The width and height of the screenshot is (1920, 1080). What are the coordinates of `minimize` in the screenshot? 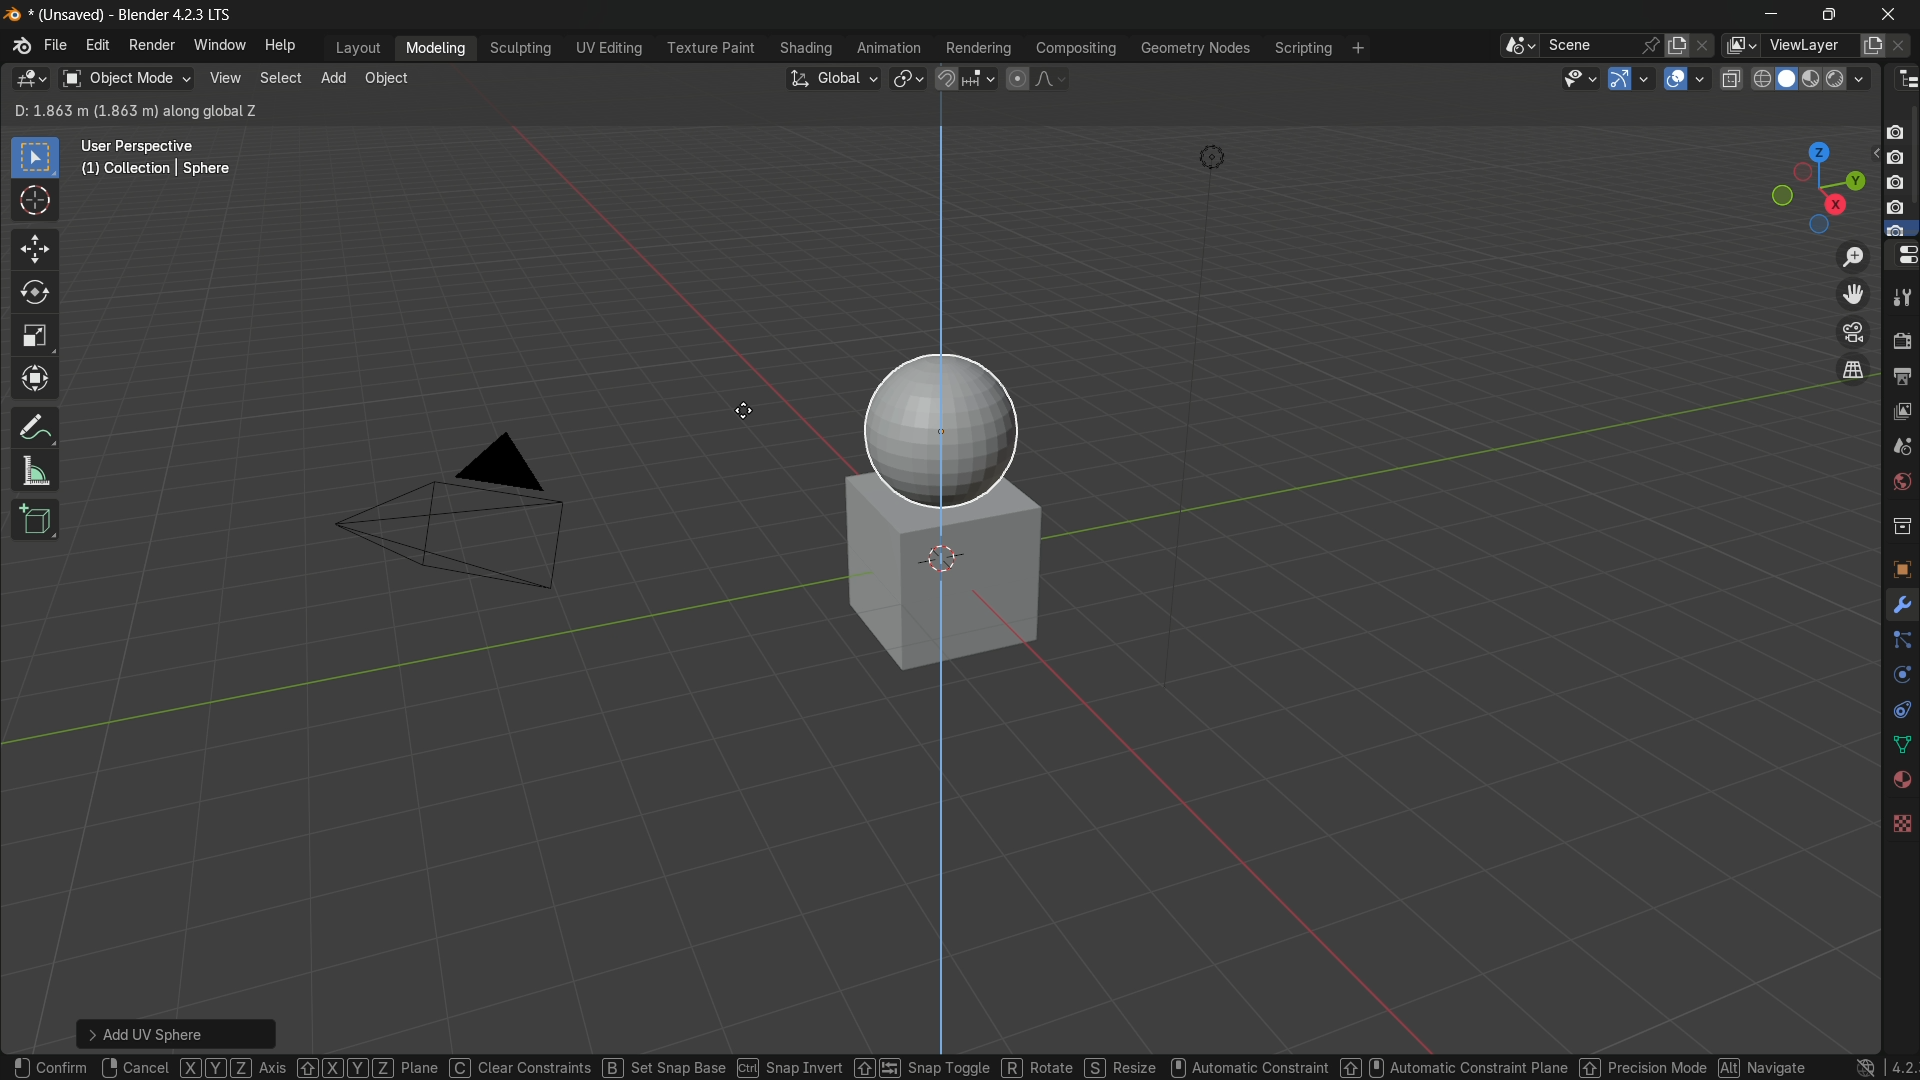 It's located at (1771, 16).